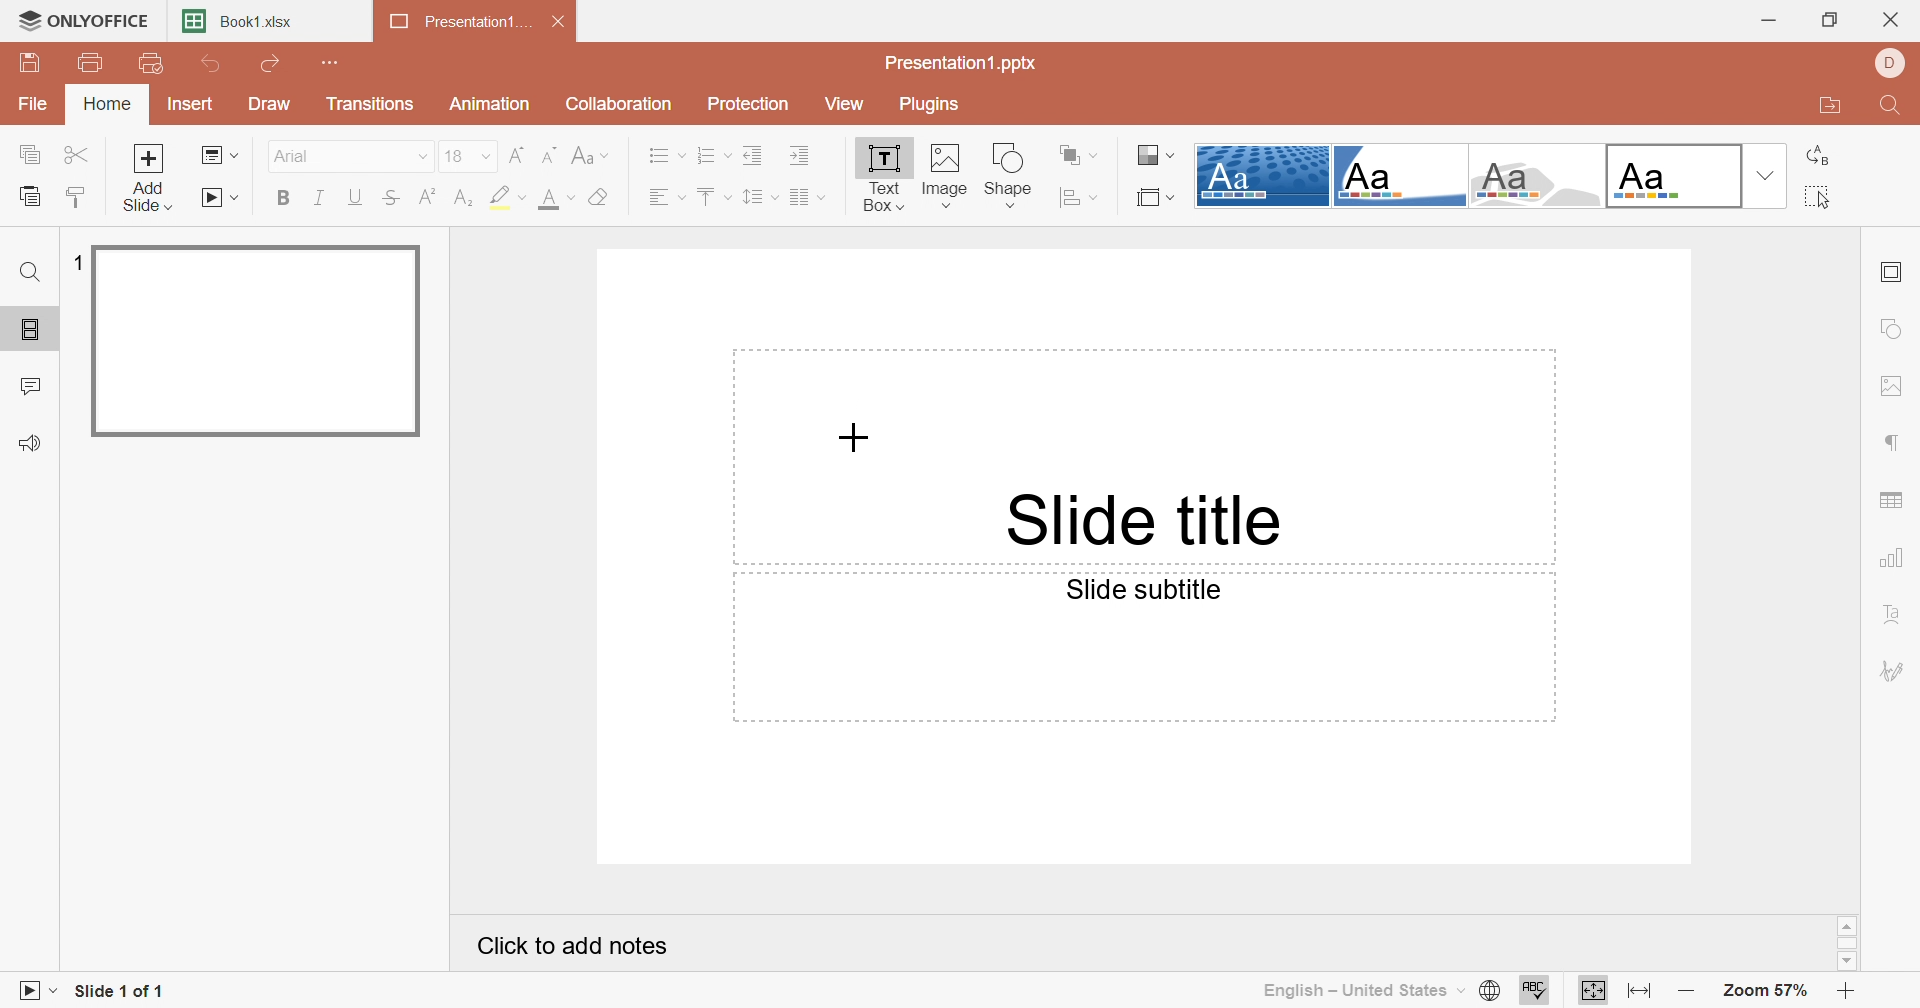 The image size is (1920, 1008). I want to click on View, so click(840, 100).